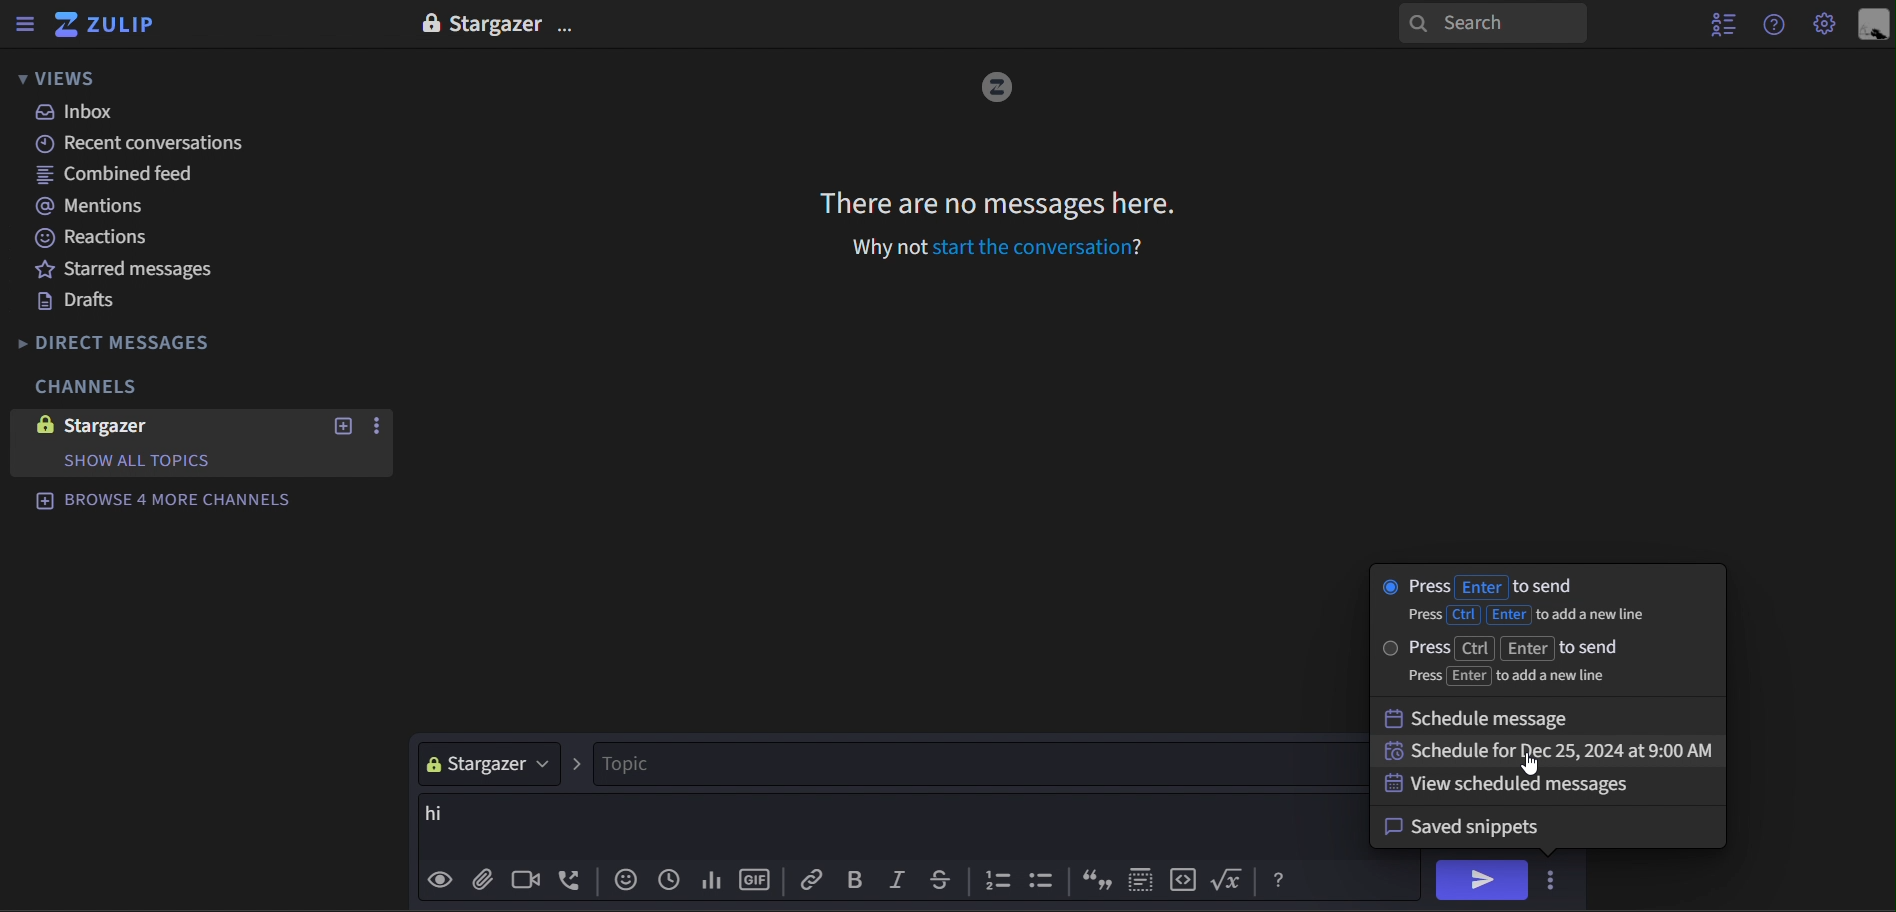 This screenshot has height=912, width=1896. Describe the element at coordinates (1542, 827) in the screenshot. I see `savedsnippets` at that location.